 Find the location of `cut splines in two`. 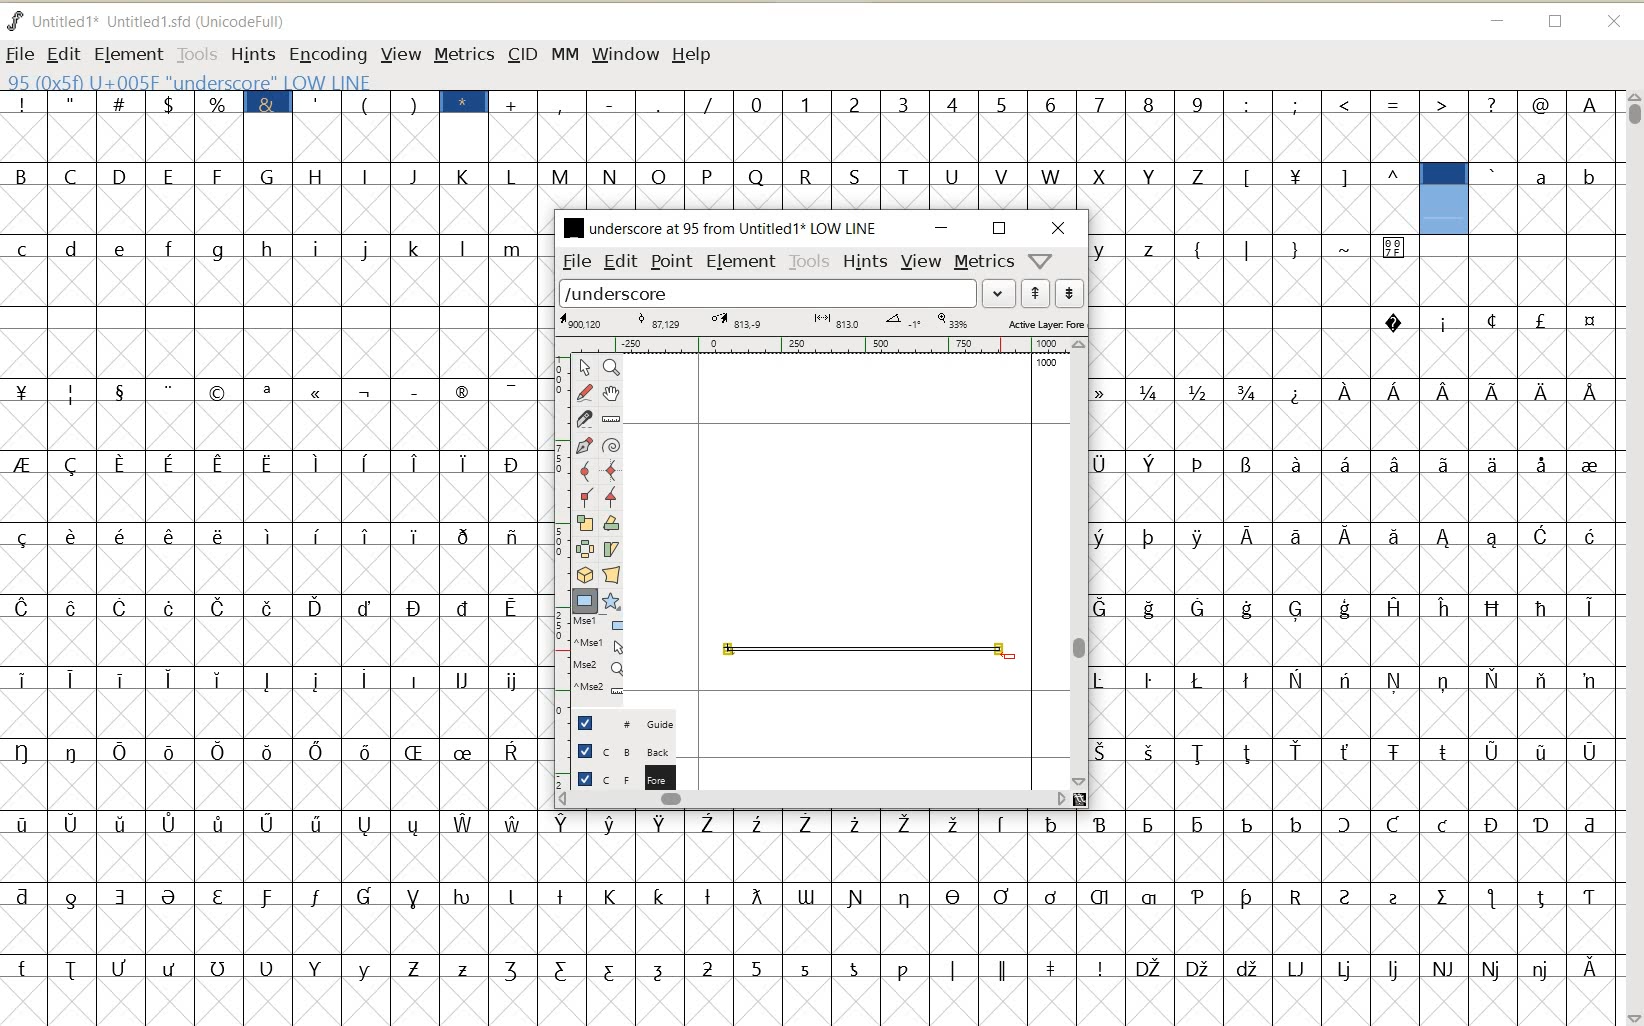

cut splines in two is located at coordinates (582, 418).